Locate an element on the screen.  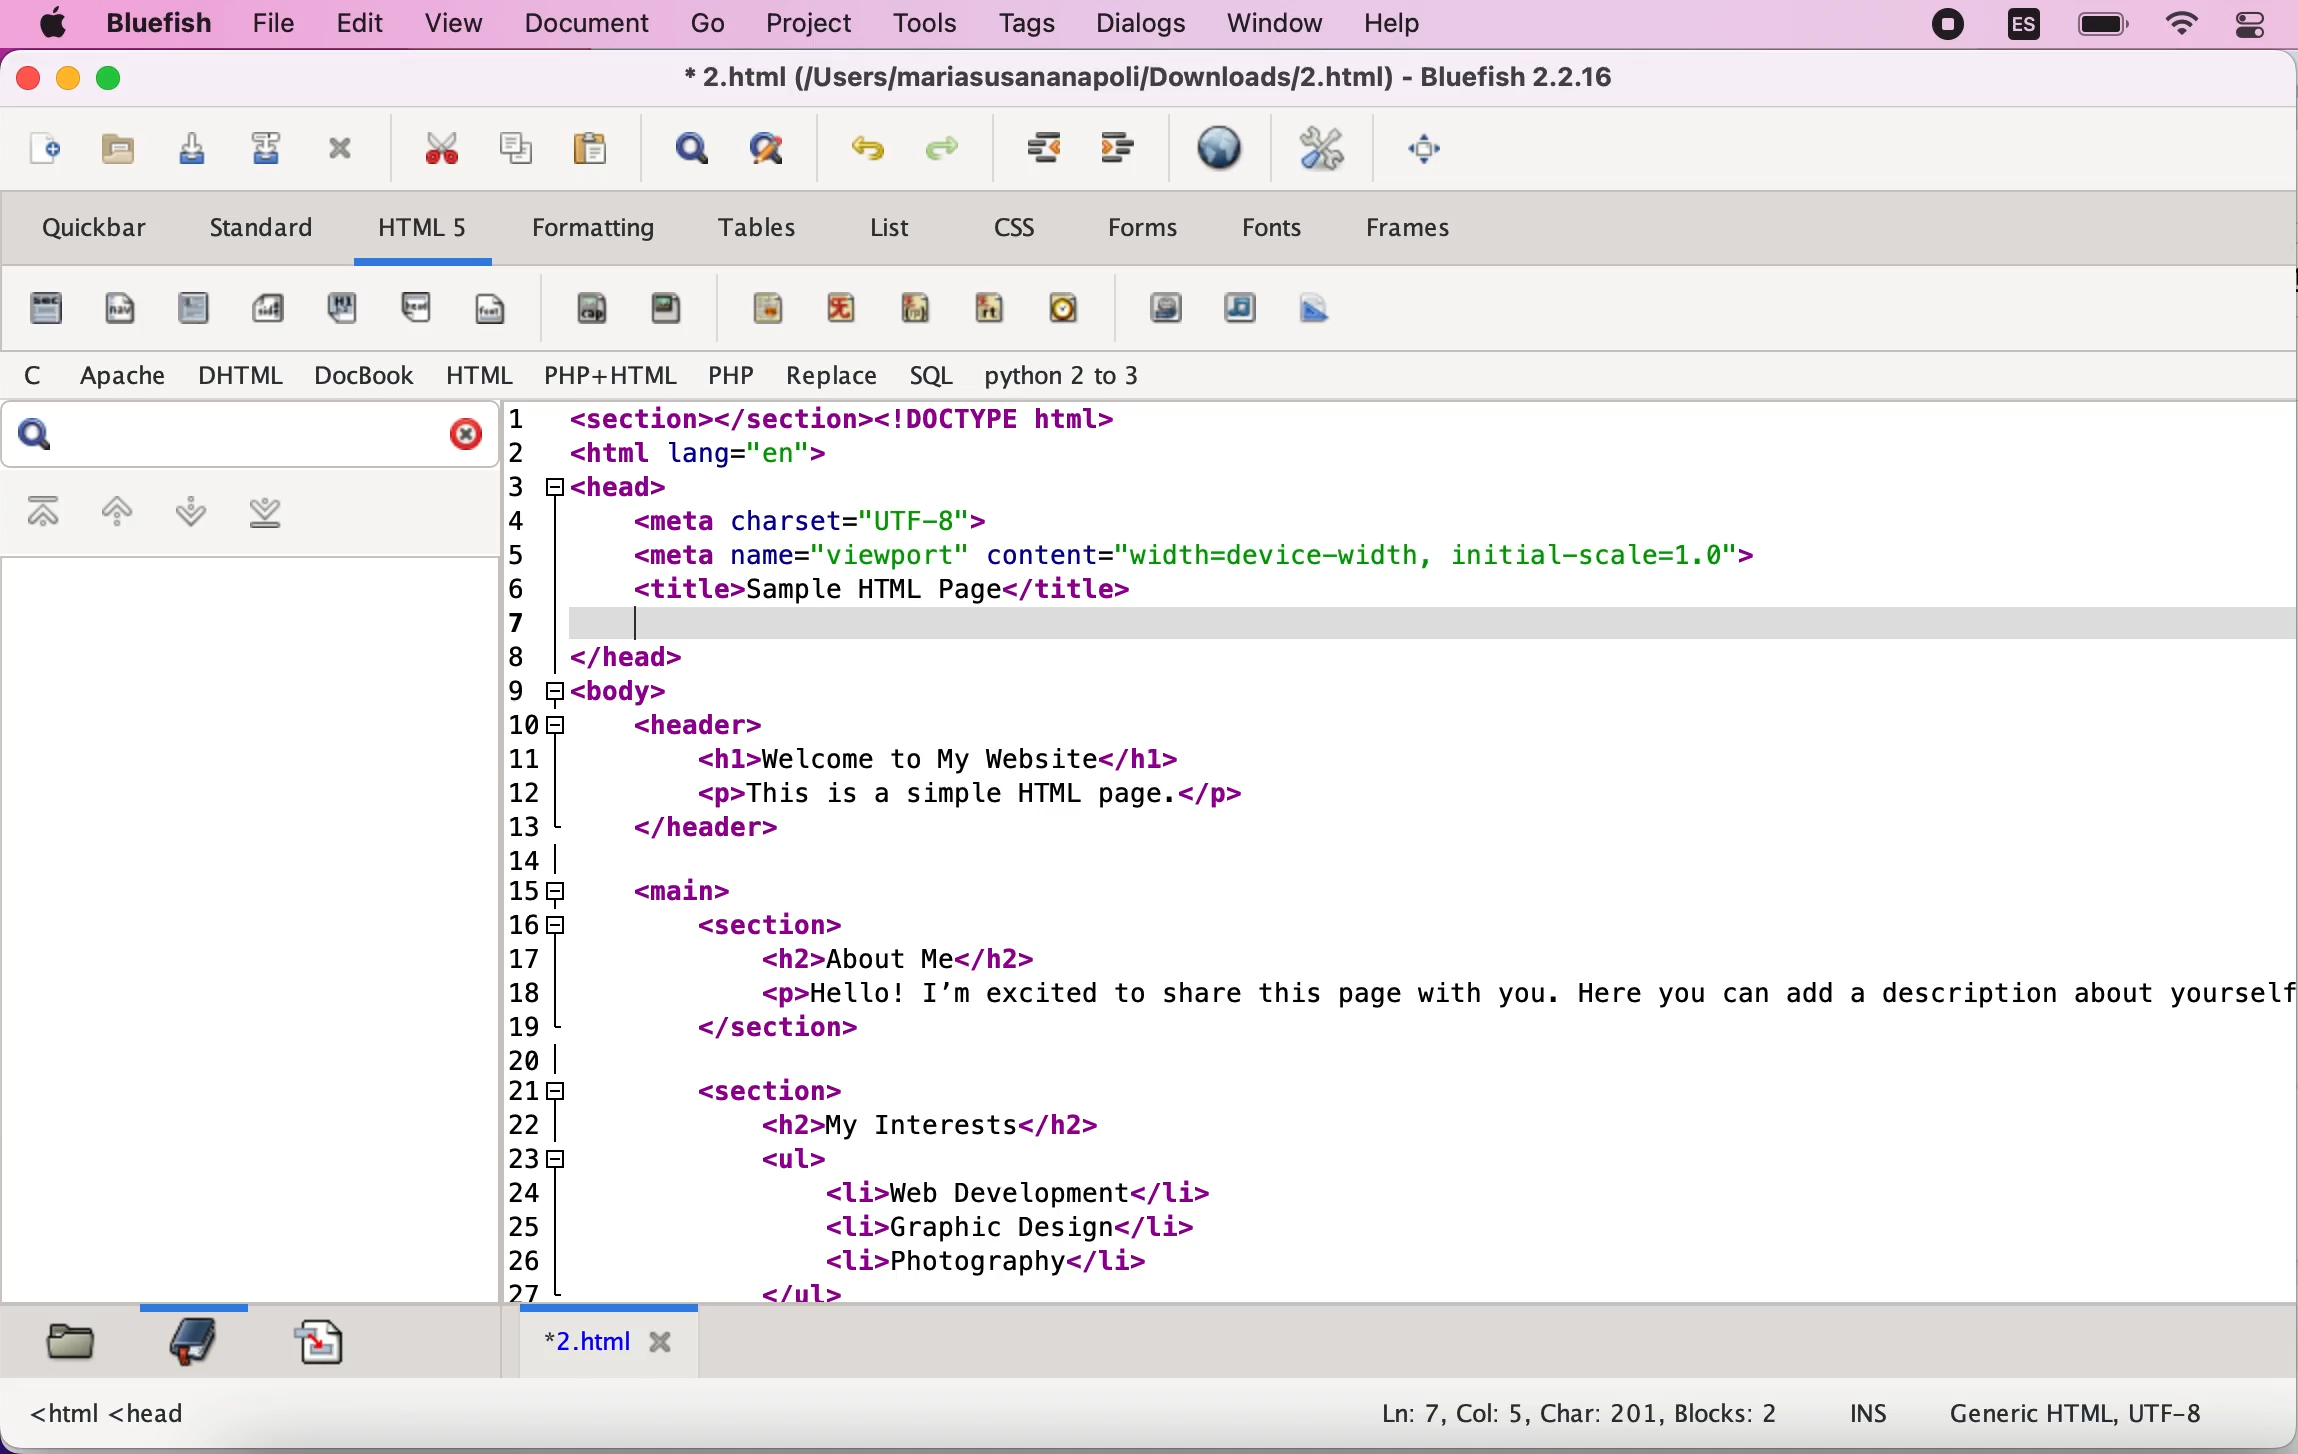
scroll bar is located at coordinates (1257, 1294).